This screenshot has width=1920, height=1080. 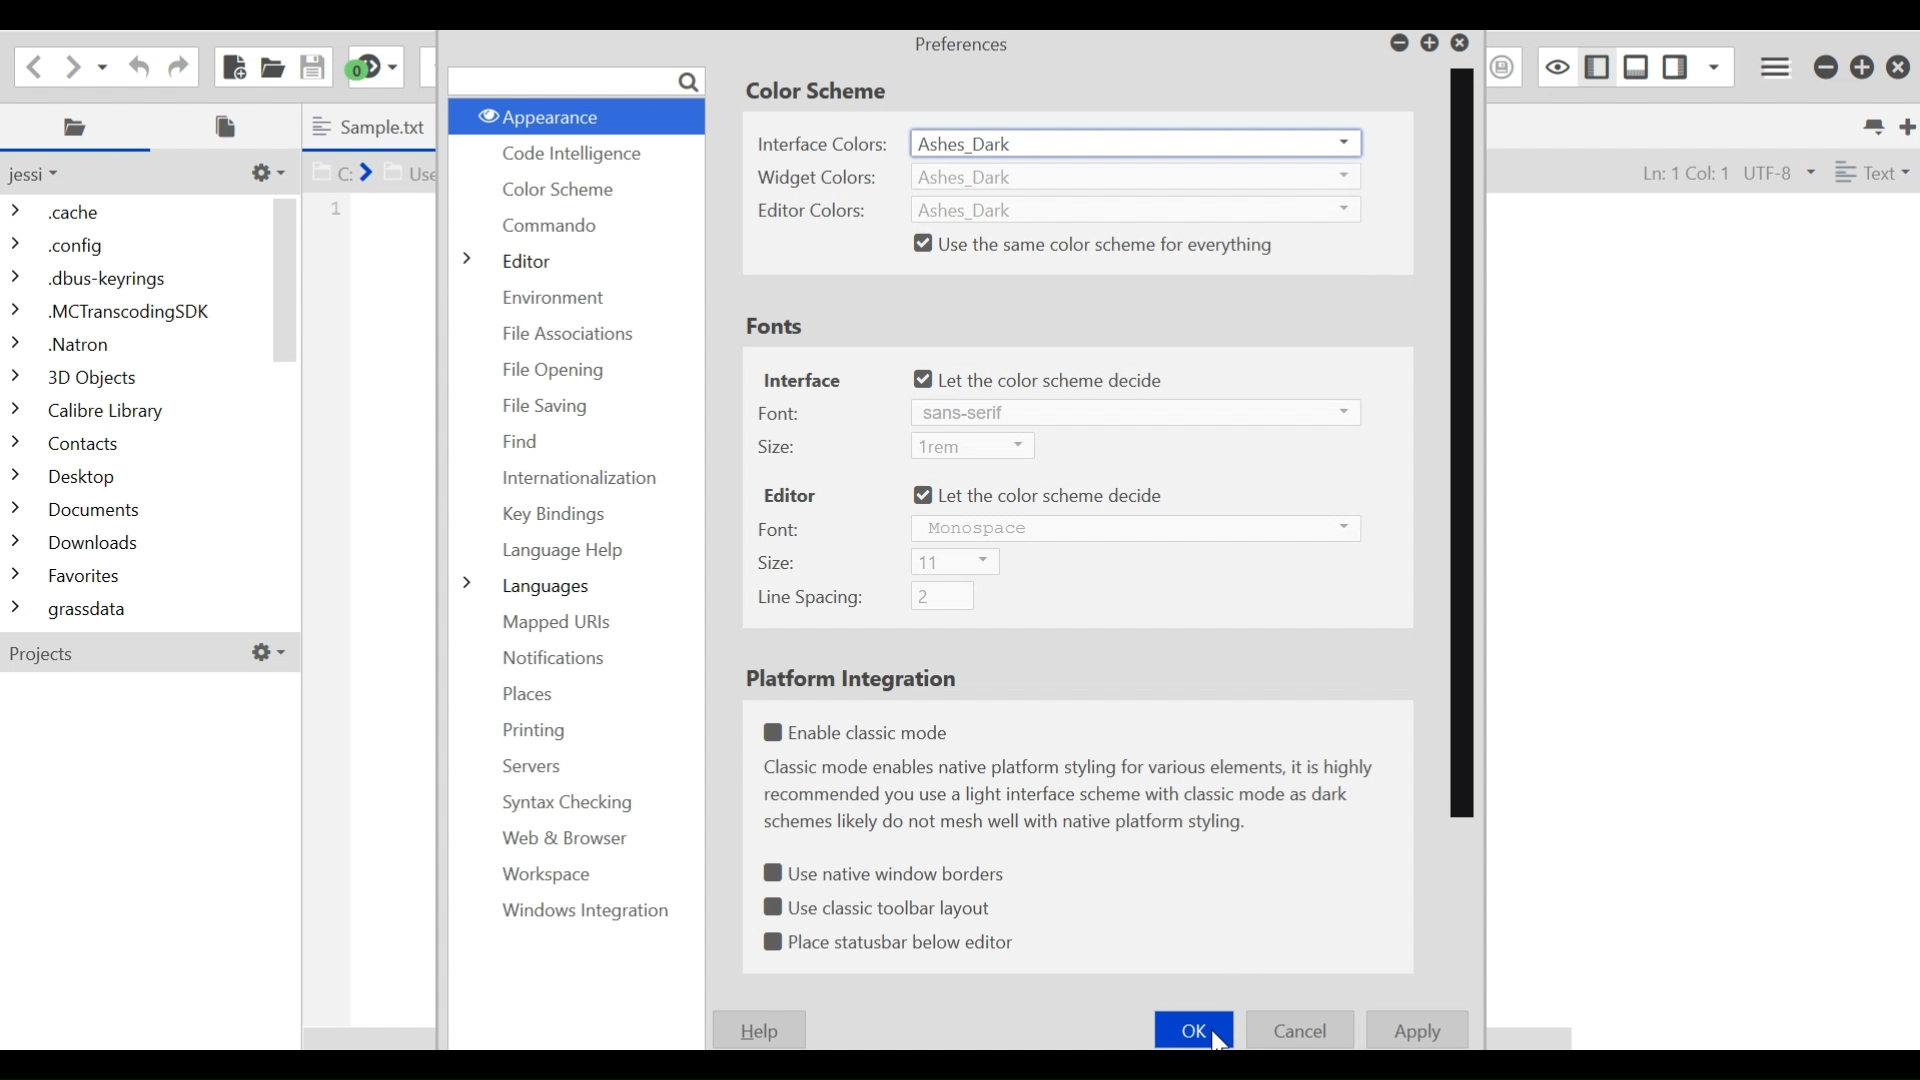 What do you see at coordinates (530, 765) in the screenshot?
I see `Servers` at bounding box center [530, 765].